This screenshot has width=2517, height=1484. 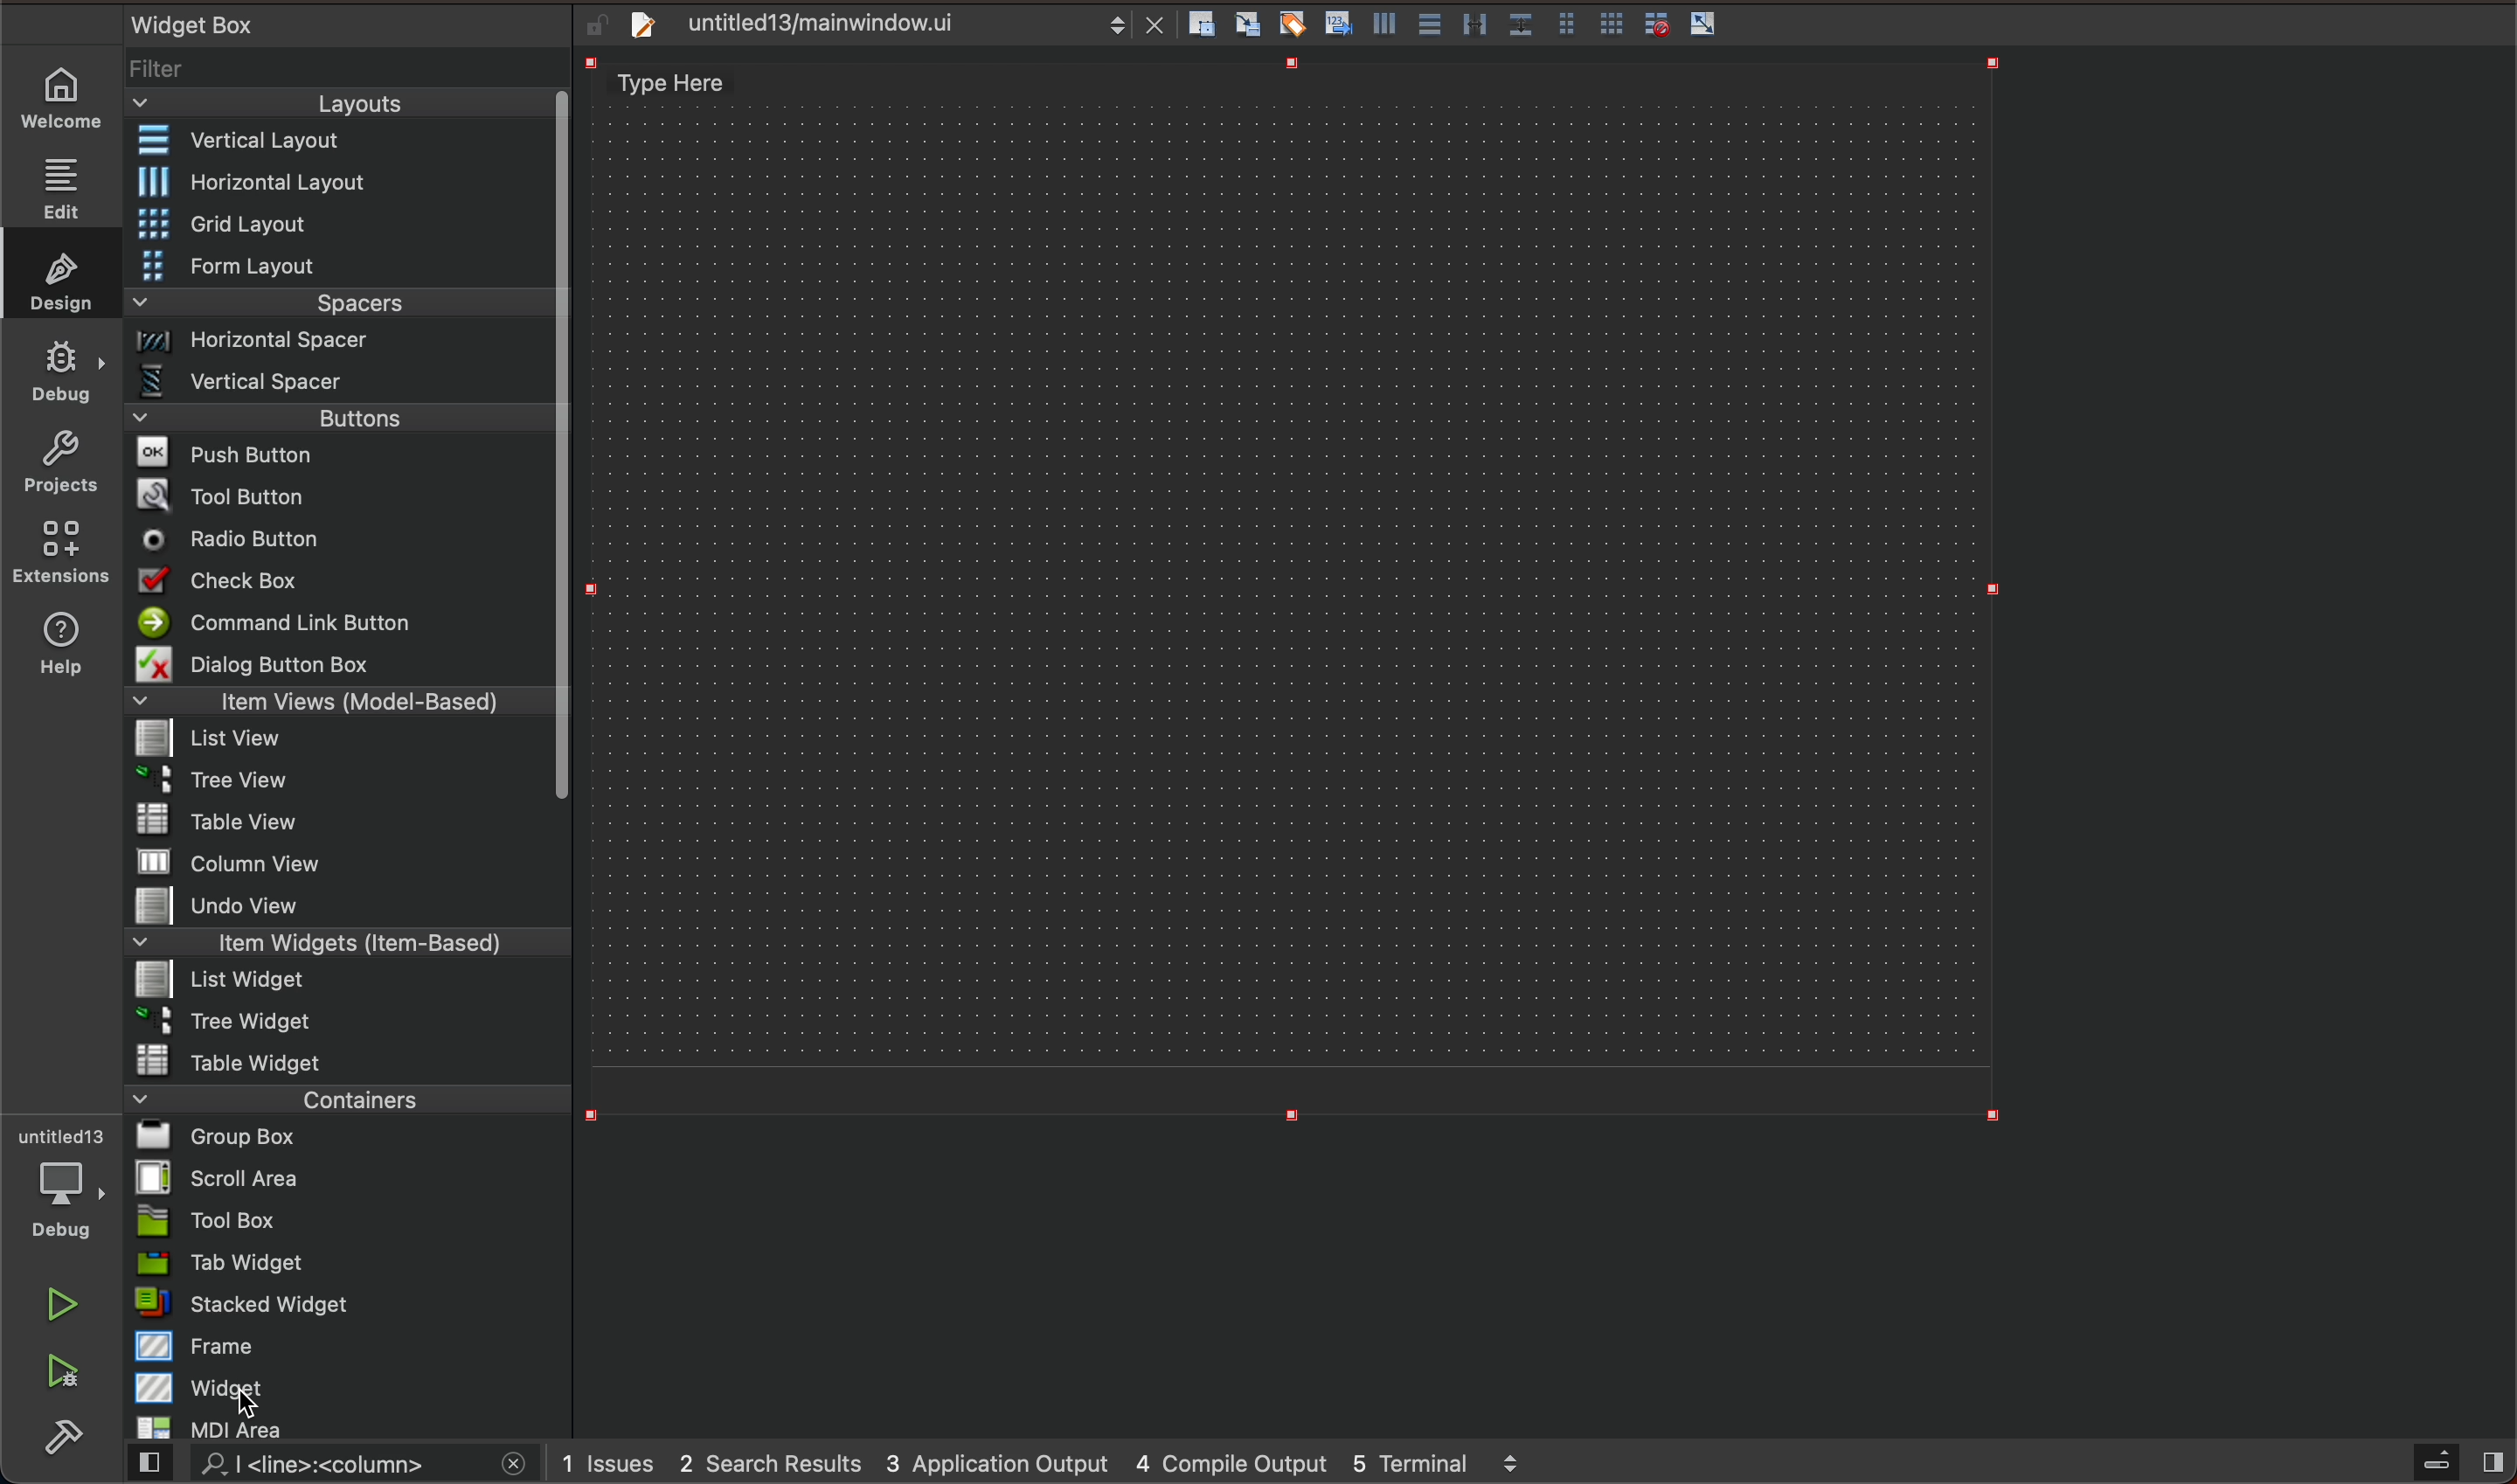 What do you see at coordinates (1389, 24) in the screenshot?
I see `vertical` at bounding box center [1389, 24].